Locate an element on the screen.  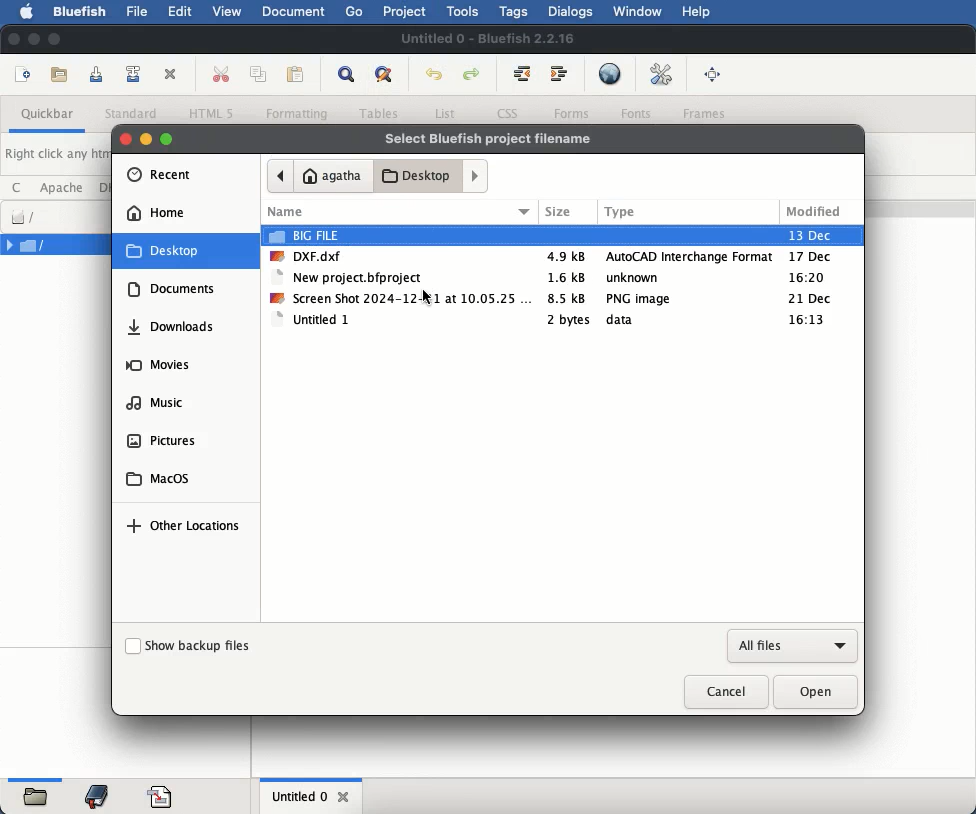
home is located at coordinates (156, 213).